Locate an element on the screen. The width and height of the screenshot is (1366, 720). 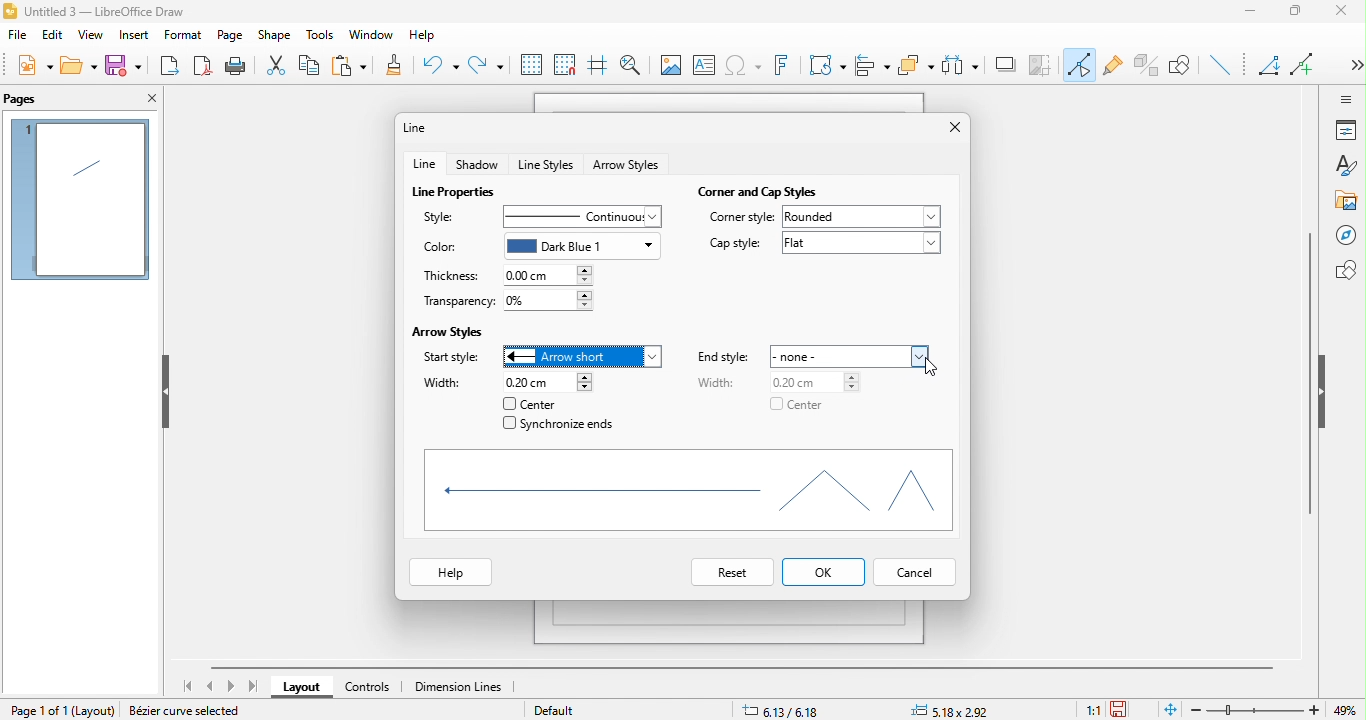
open is located at coordinates (80, 65).